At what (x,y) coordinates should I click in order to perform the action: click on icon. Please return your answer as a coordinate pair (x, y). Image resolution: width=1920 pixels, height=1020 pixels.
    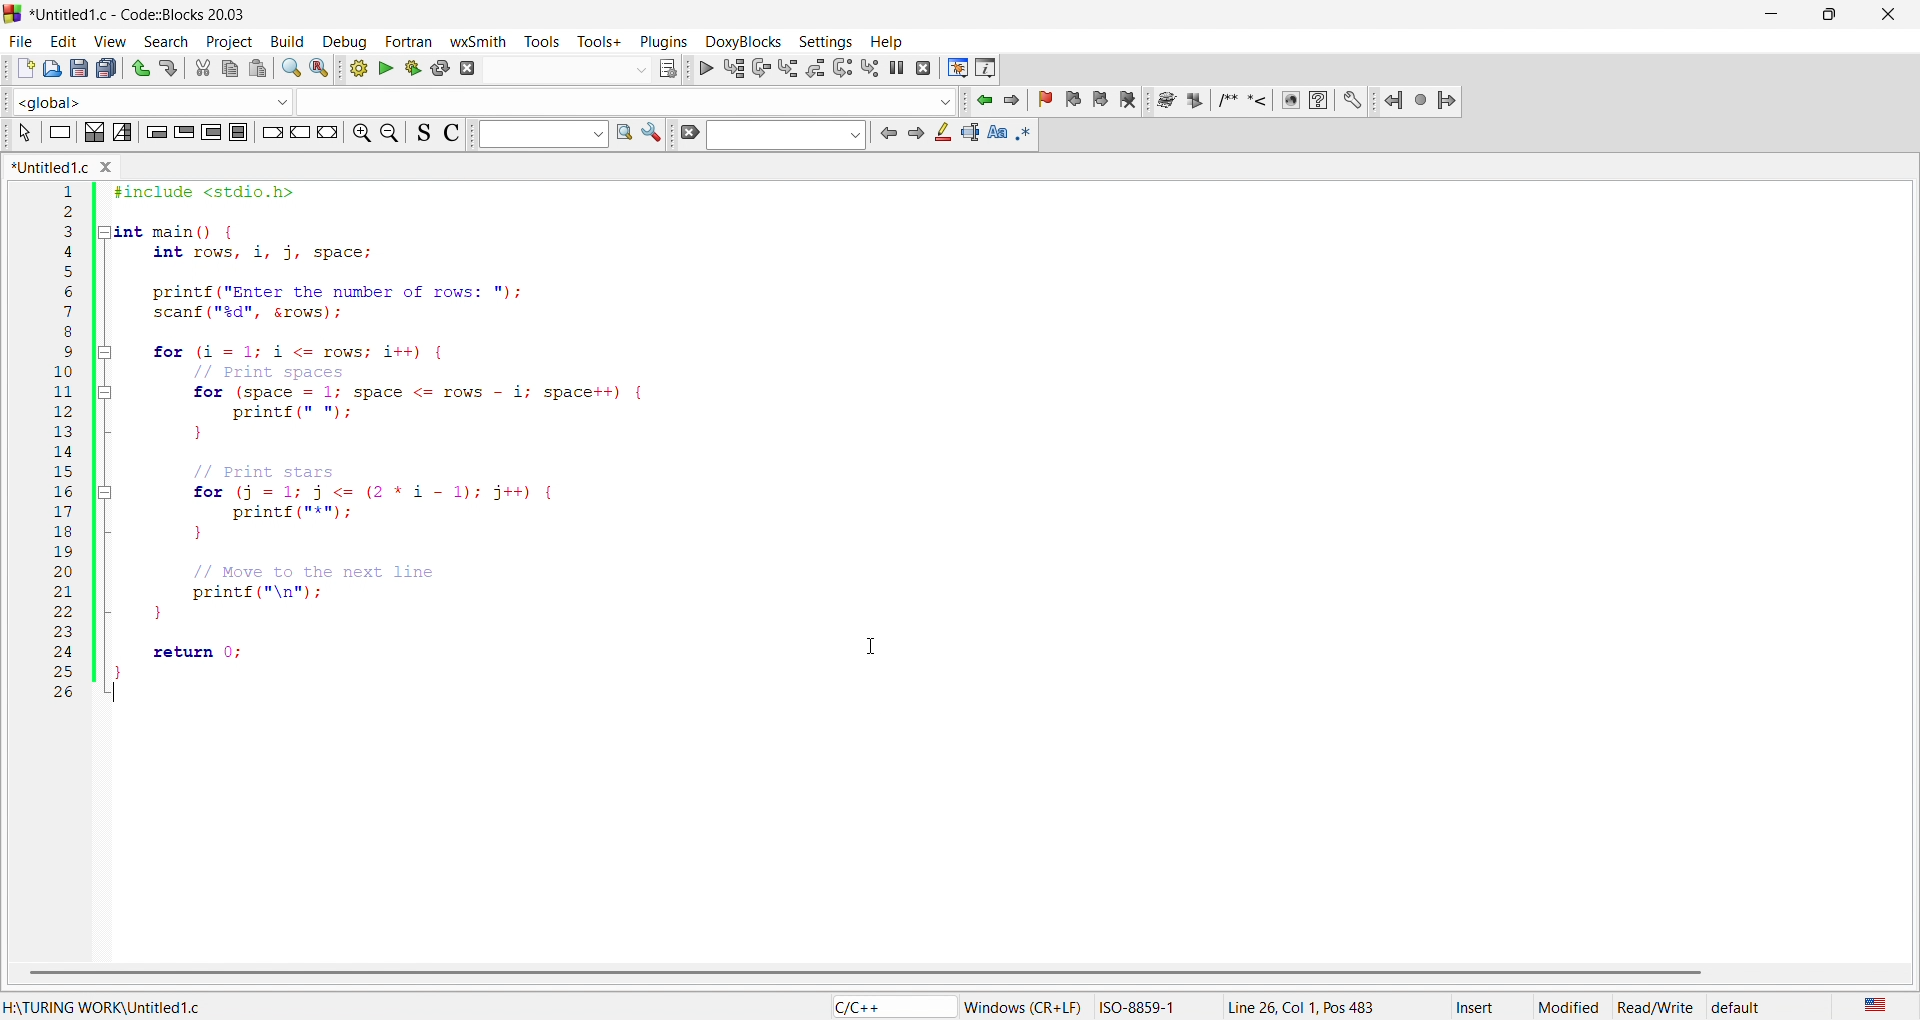
    Looking at the image, I should click on (688, 133).